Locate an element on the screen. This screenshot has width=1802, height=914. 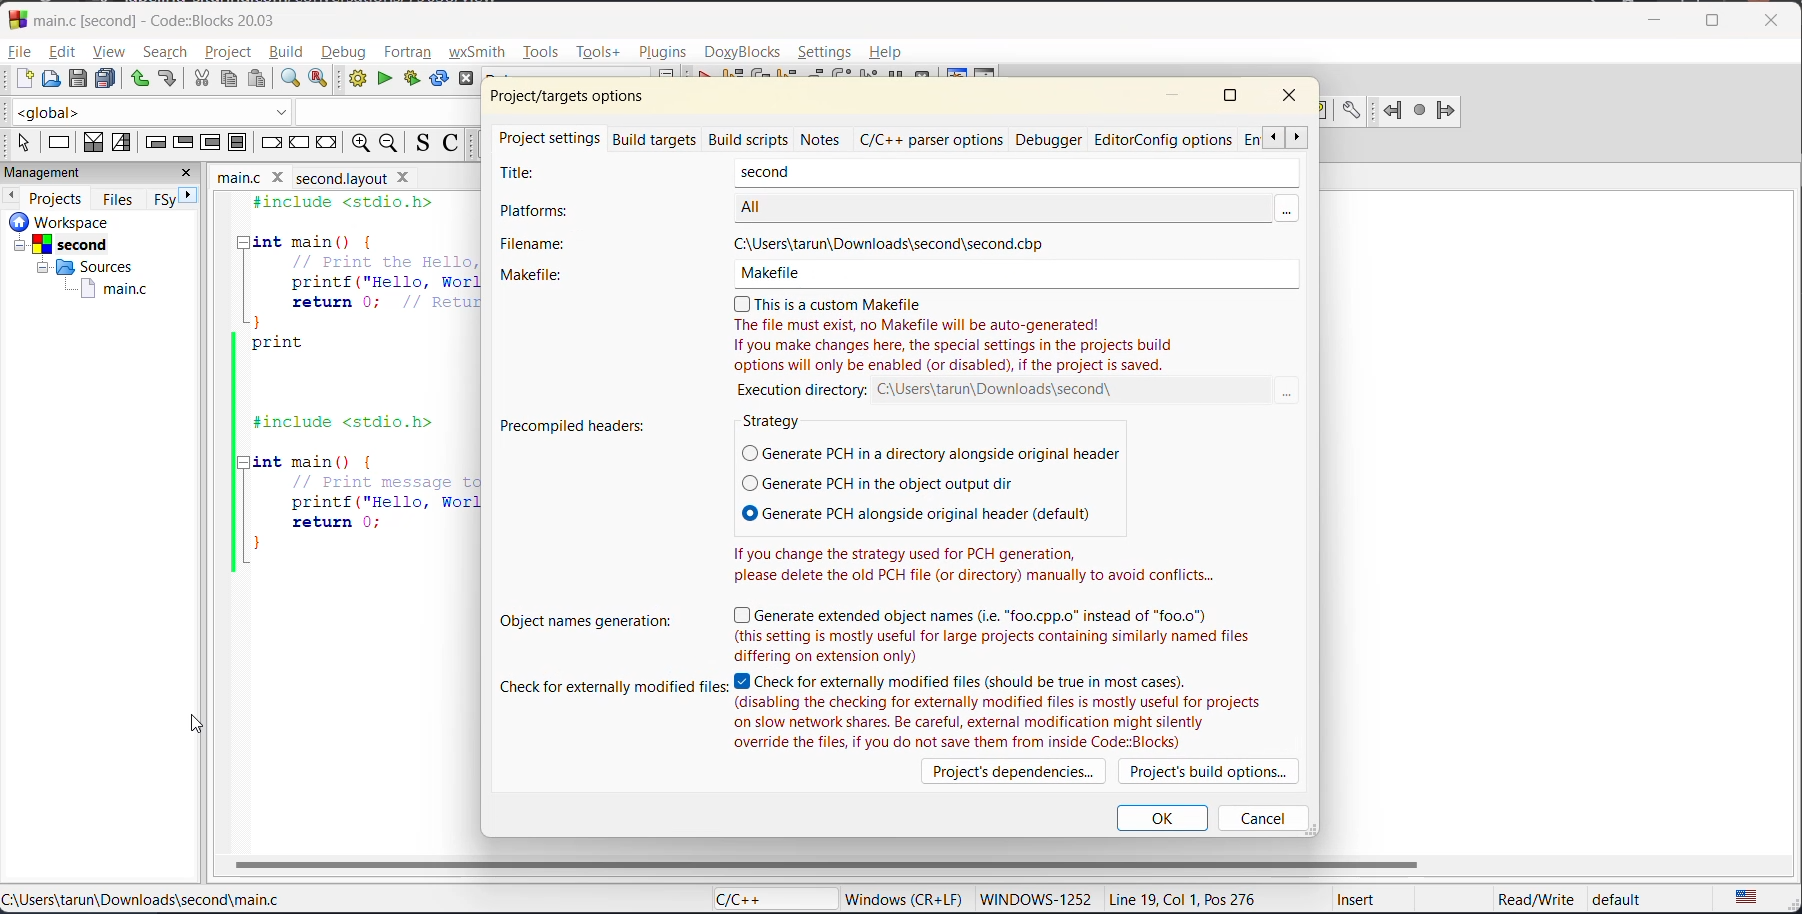
continue instruction is located at coordinates (301, 142).